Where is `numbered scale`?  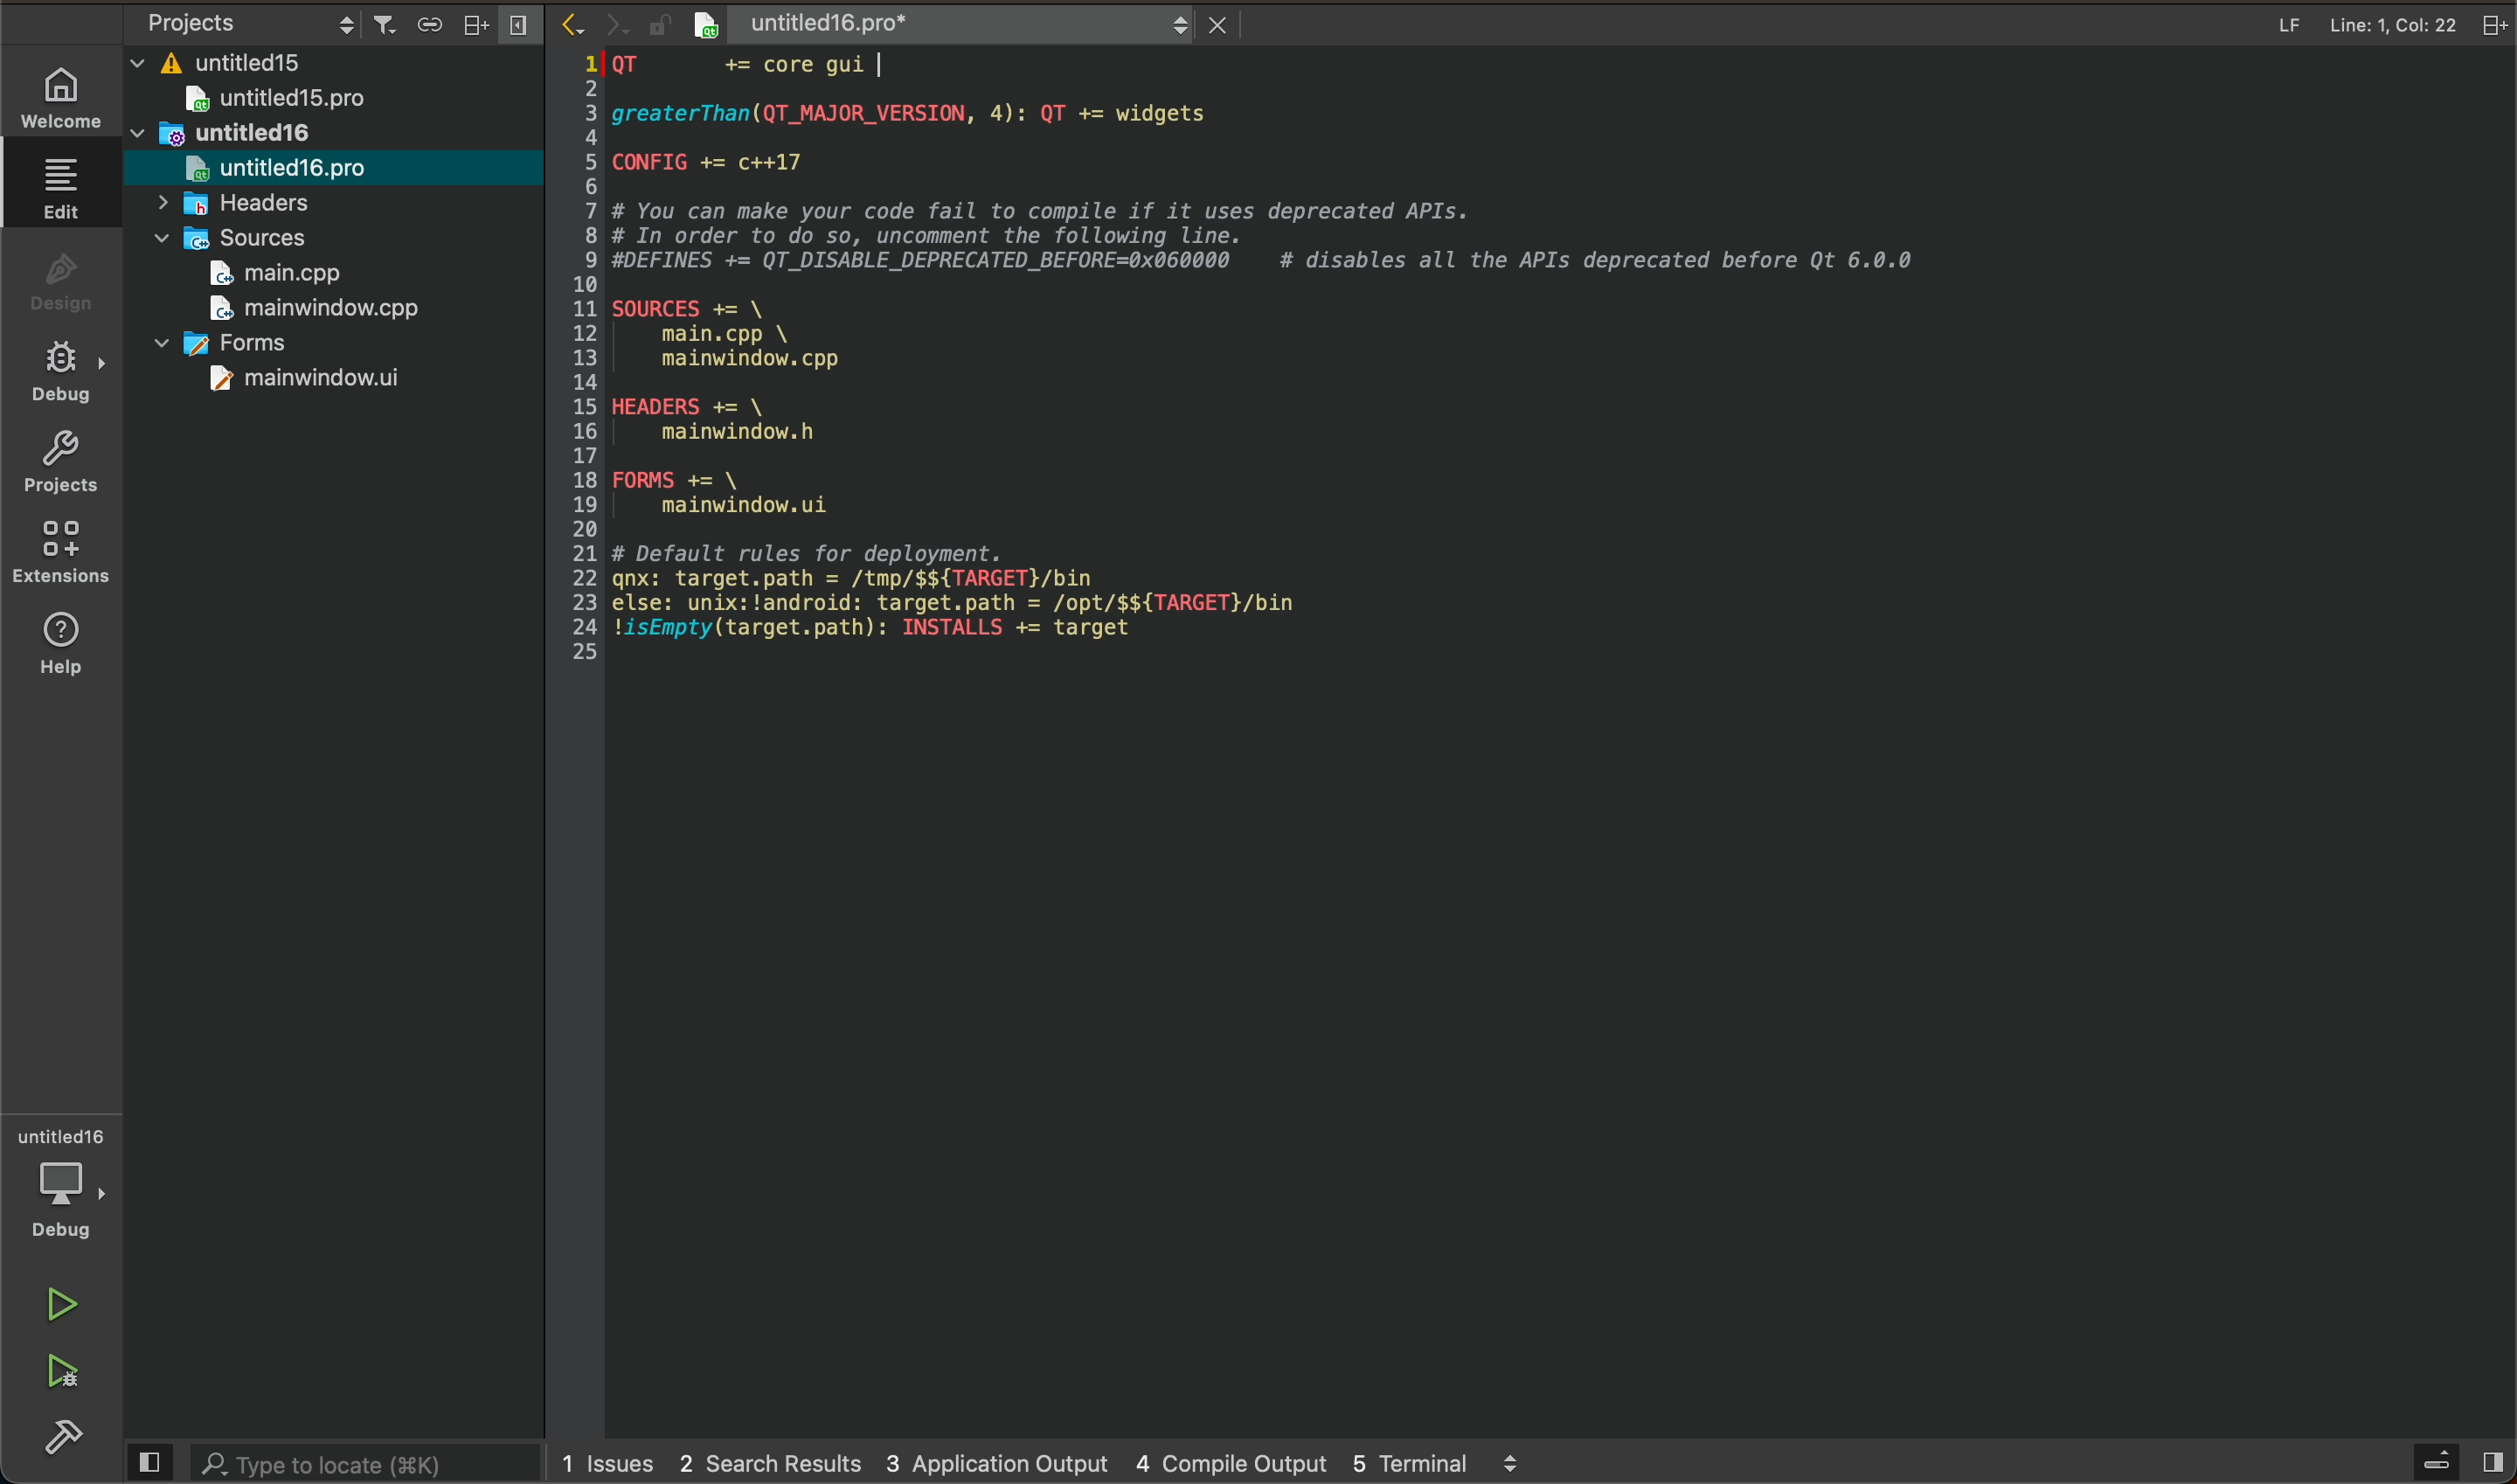
numbered scale is located at coordinates (587, 359).